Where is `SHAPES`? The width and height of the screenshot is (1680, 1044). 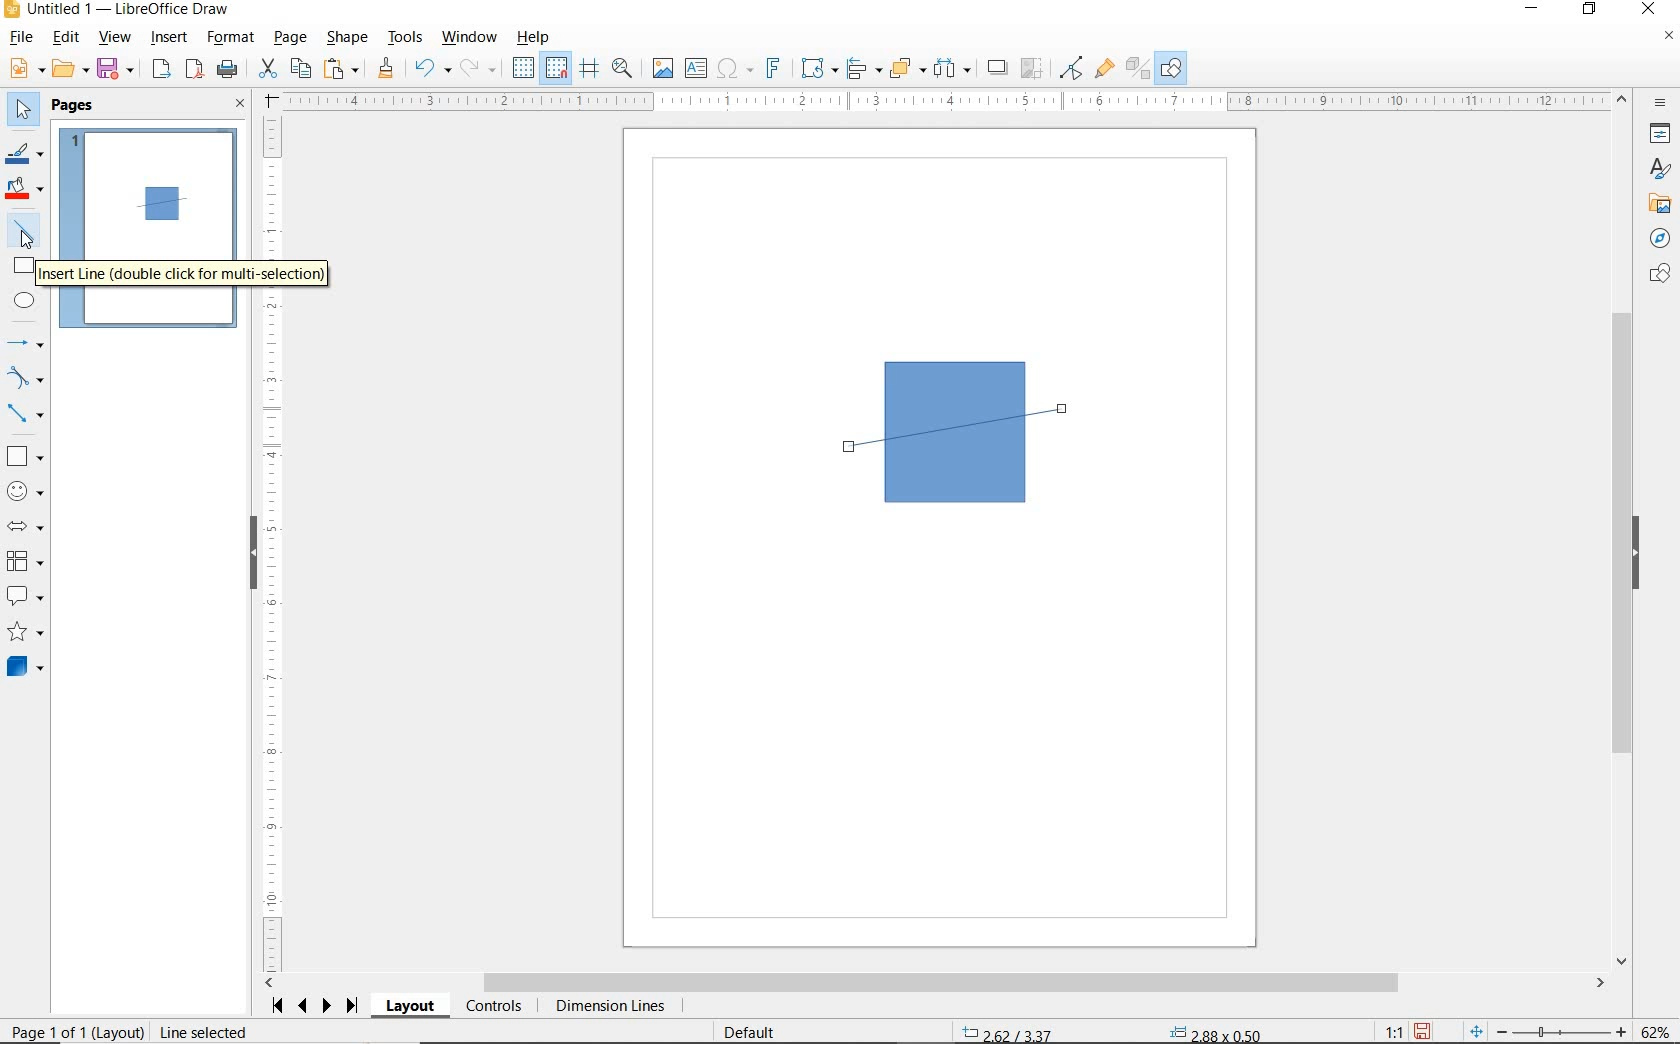 SHAPES is located at coordinates (1657, 275).